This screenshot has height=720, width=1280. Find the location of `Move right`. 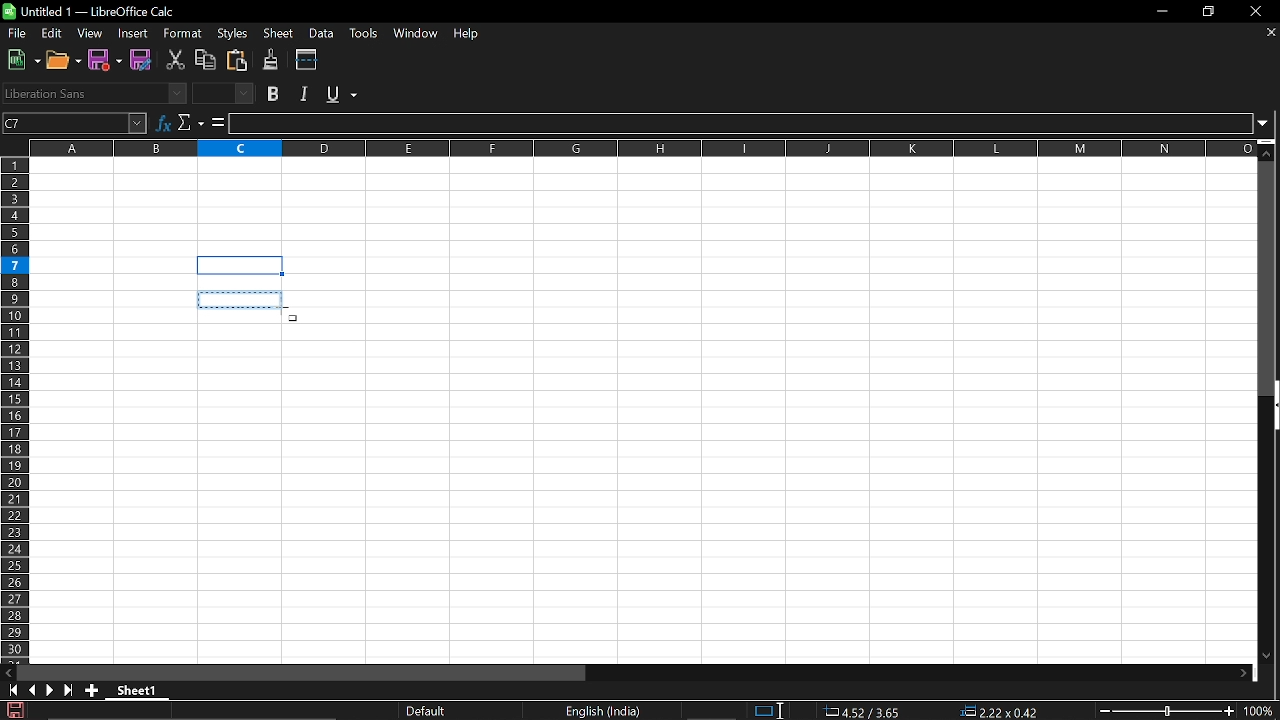

Move right is located at coordinates (1243, 674).